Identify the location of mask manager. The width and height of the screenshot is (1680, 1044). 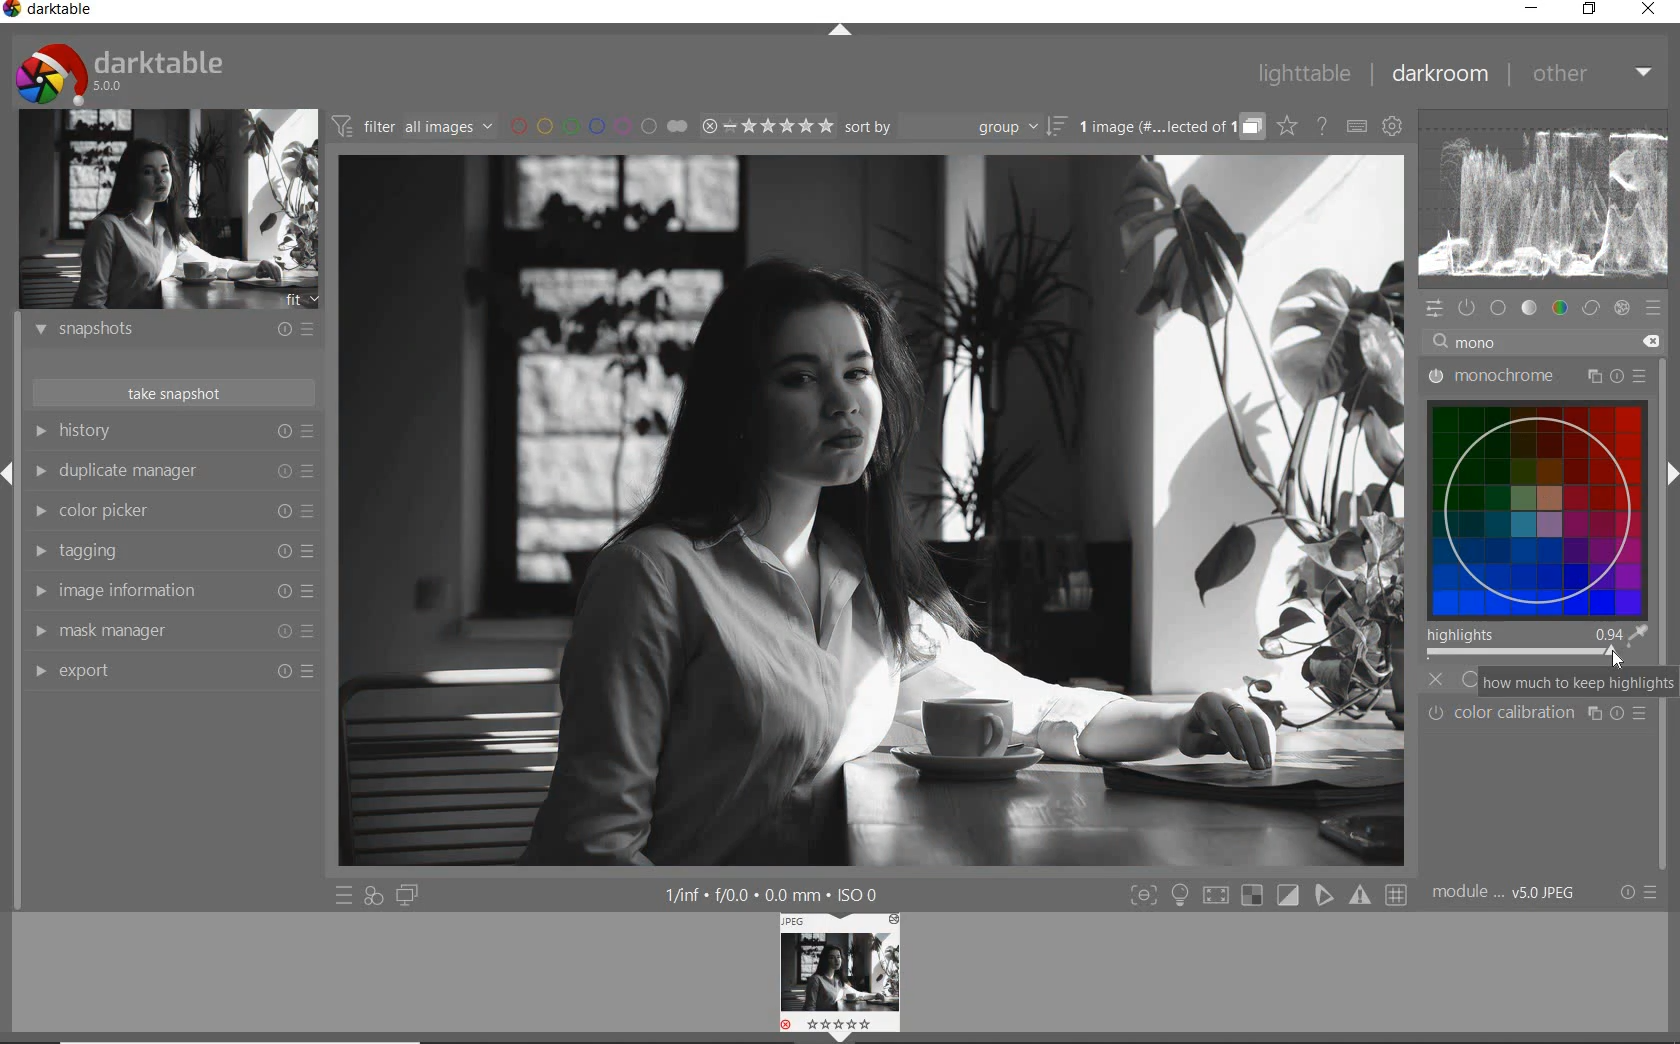
(170, 632).